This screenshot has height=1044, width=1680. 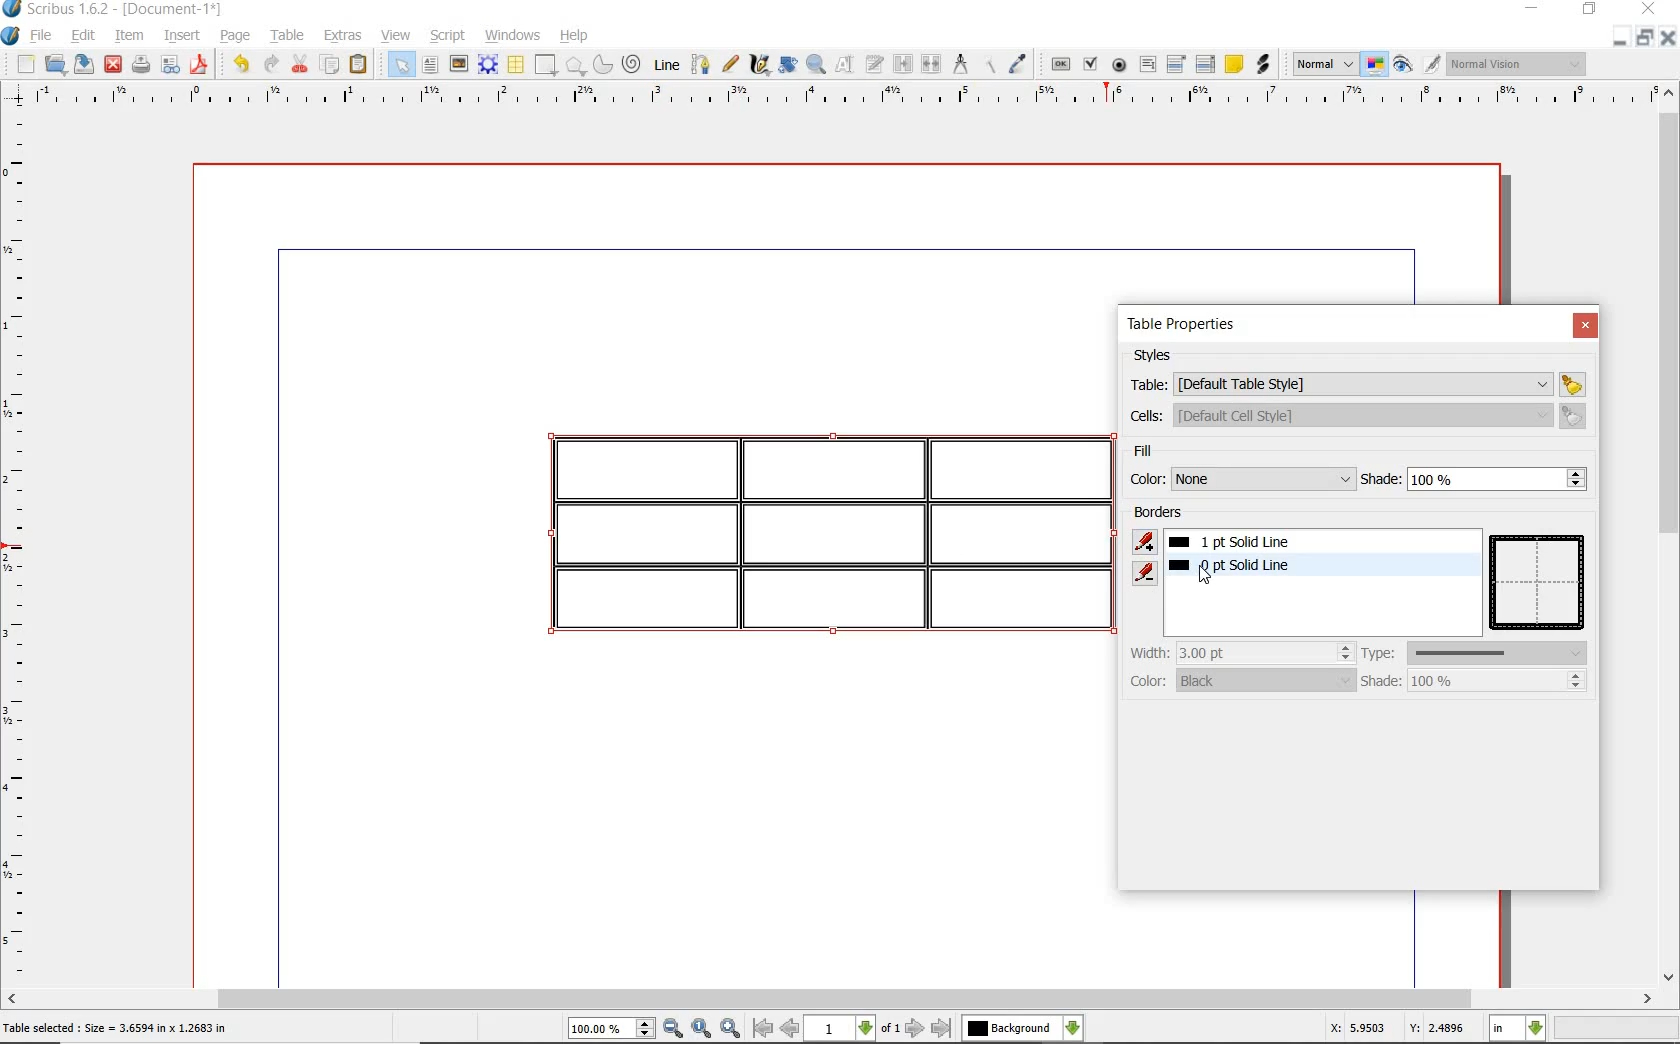 I want to click on pdf text field, so click(x=1147, y=65).